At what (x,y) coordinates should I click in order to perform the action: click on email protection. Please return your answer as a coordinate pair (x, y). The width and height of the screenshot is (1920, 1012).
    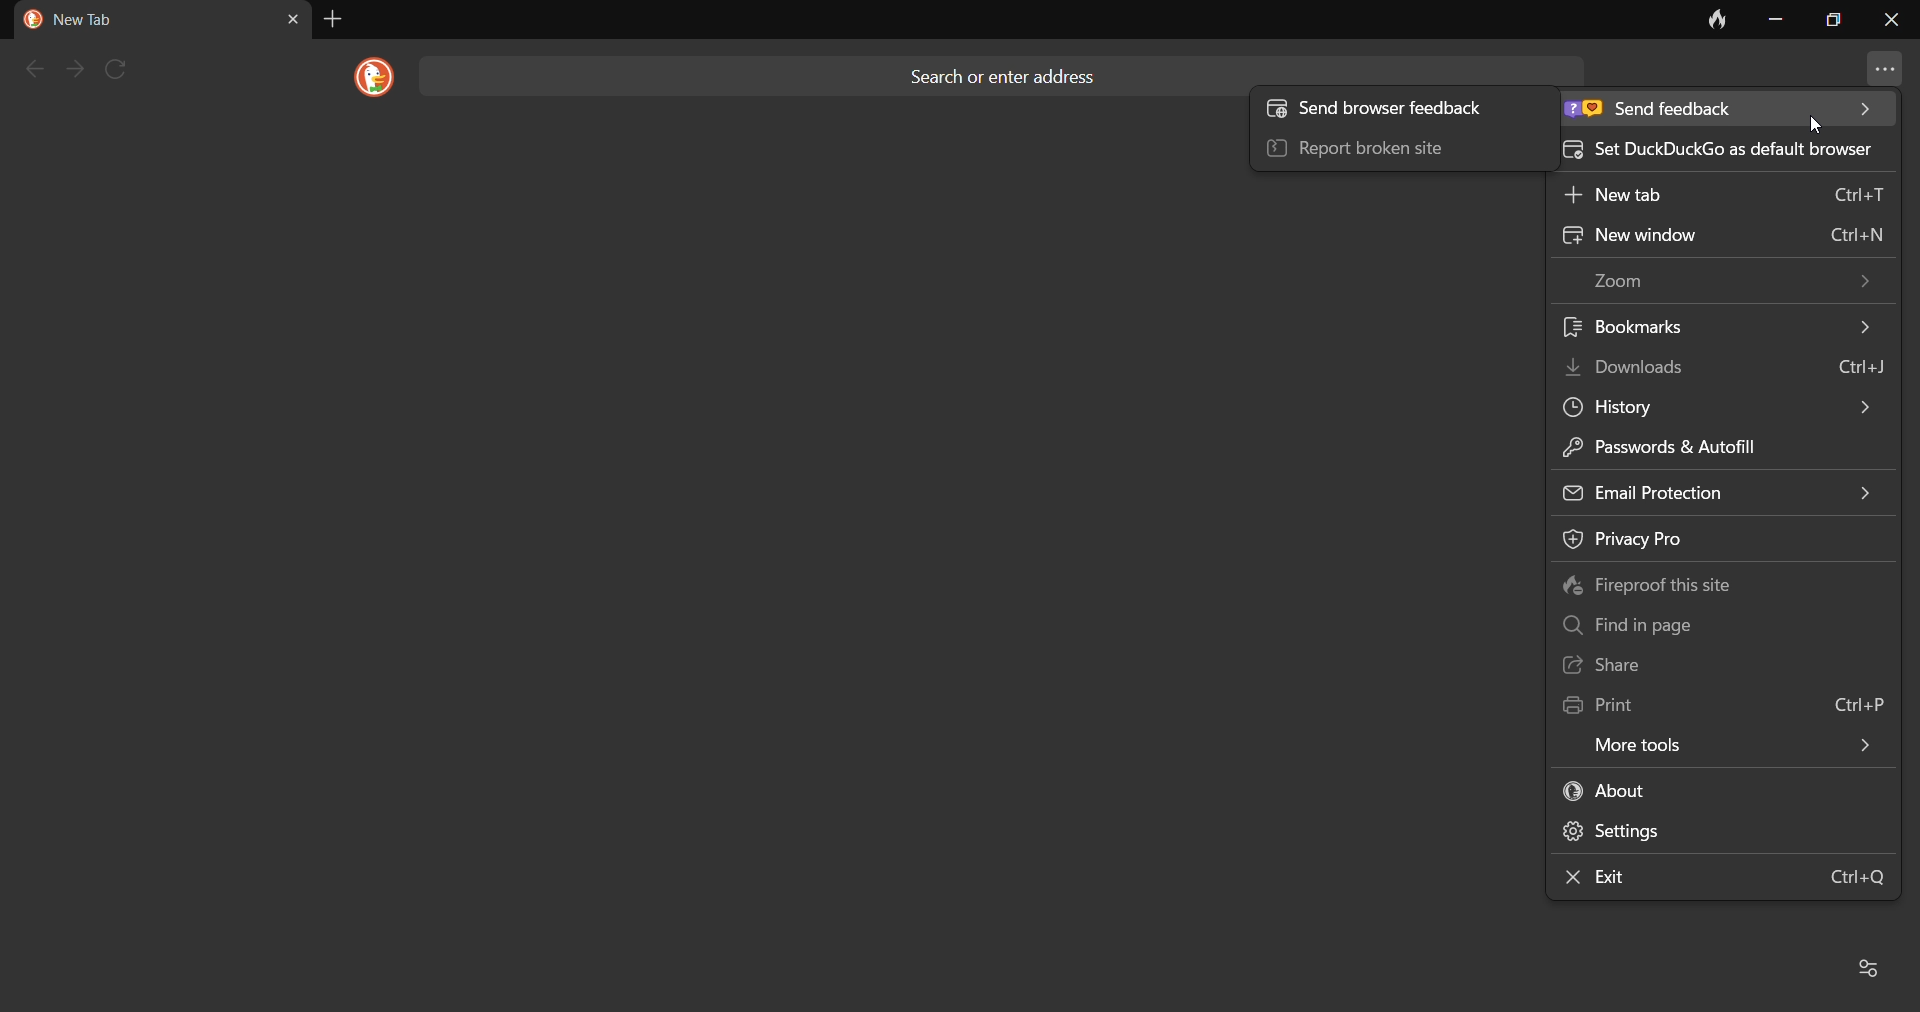
    Looking at the image, I should click on (1720, 489).